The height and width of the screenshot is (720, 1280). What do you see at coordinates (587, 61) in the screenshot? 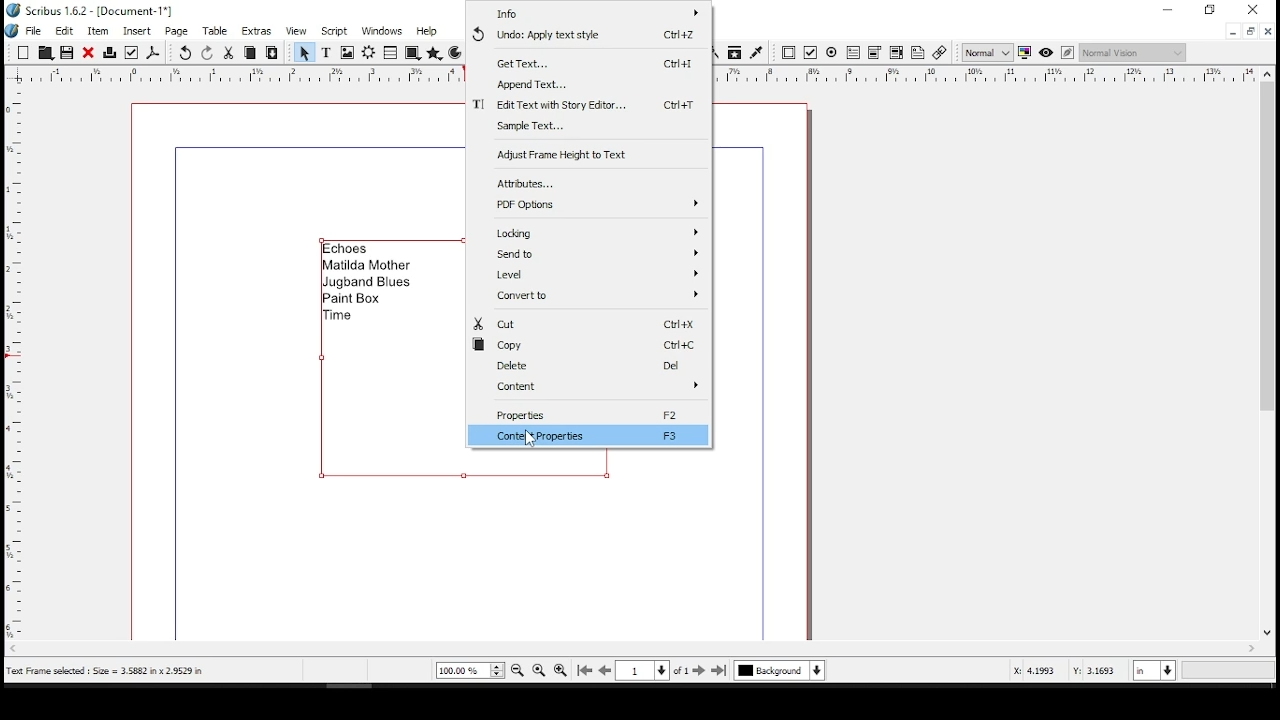
I see `get text` at bounding box center [587, 61].